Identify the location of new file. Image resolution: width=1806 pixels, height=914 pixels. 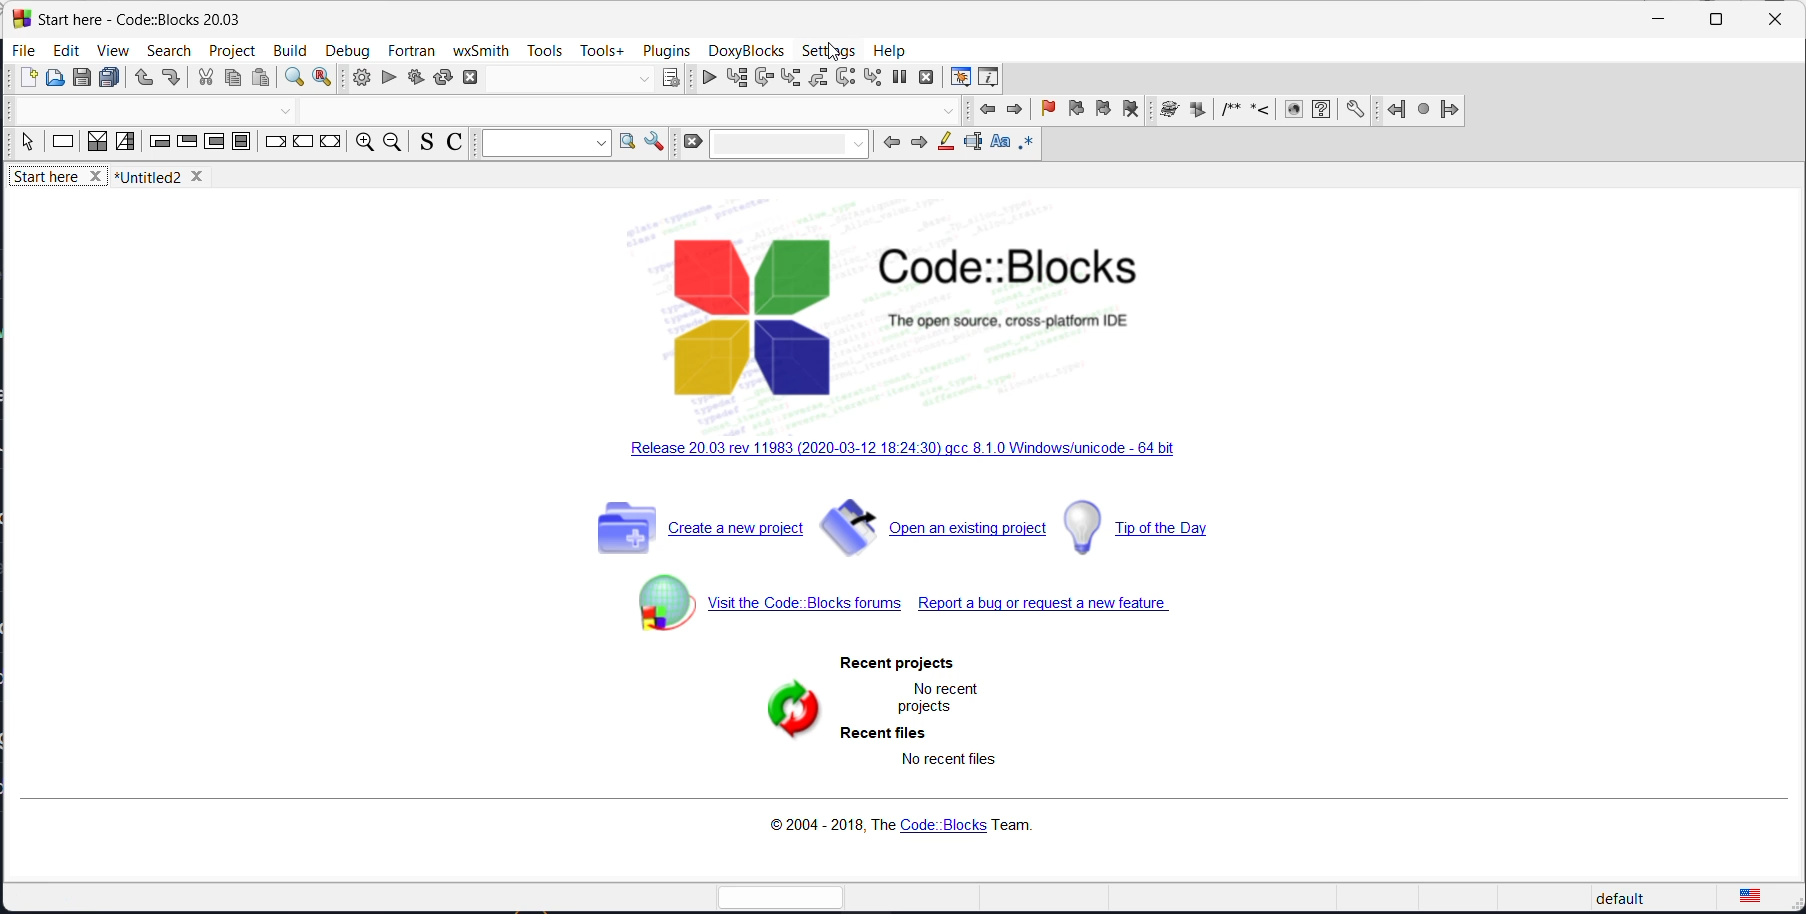
(29, 82).